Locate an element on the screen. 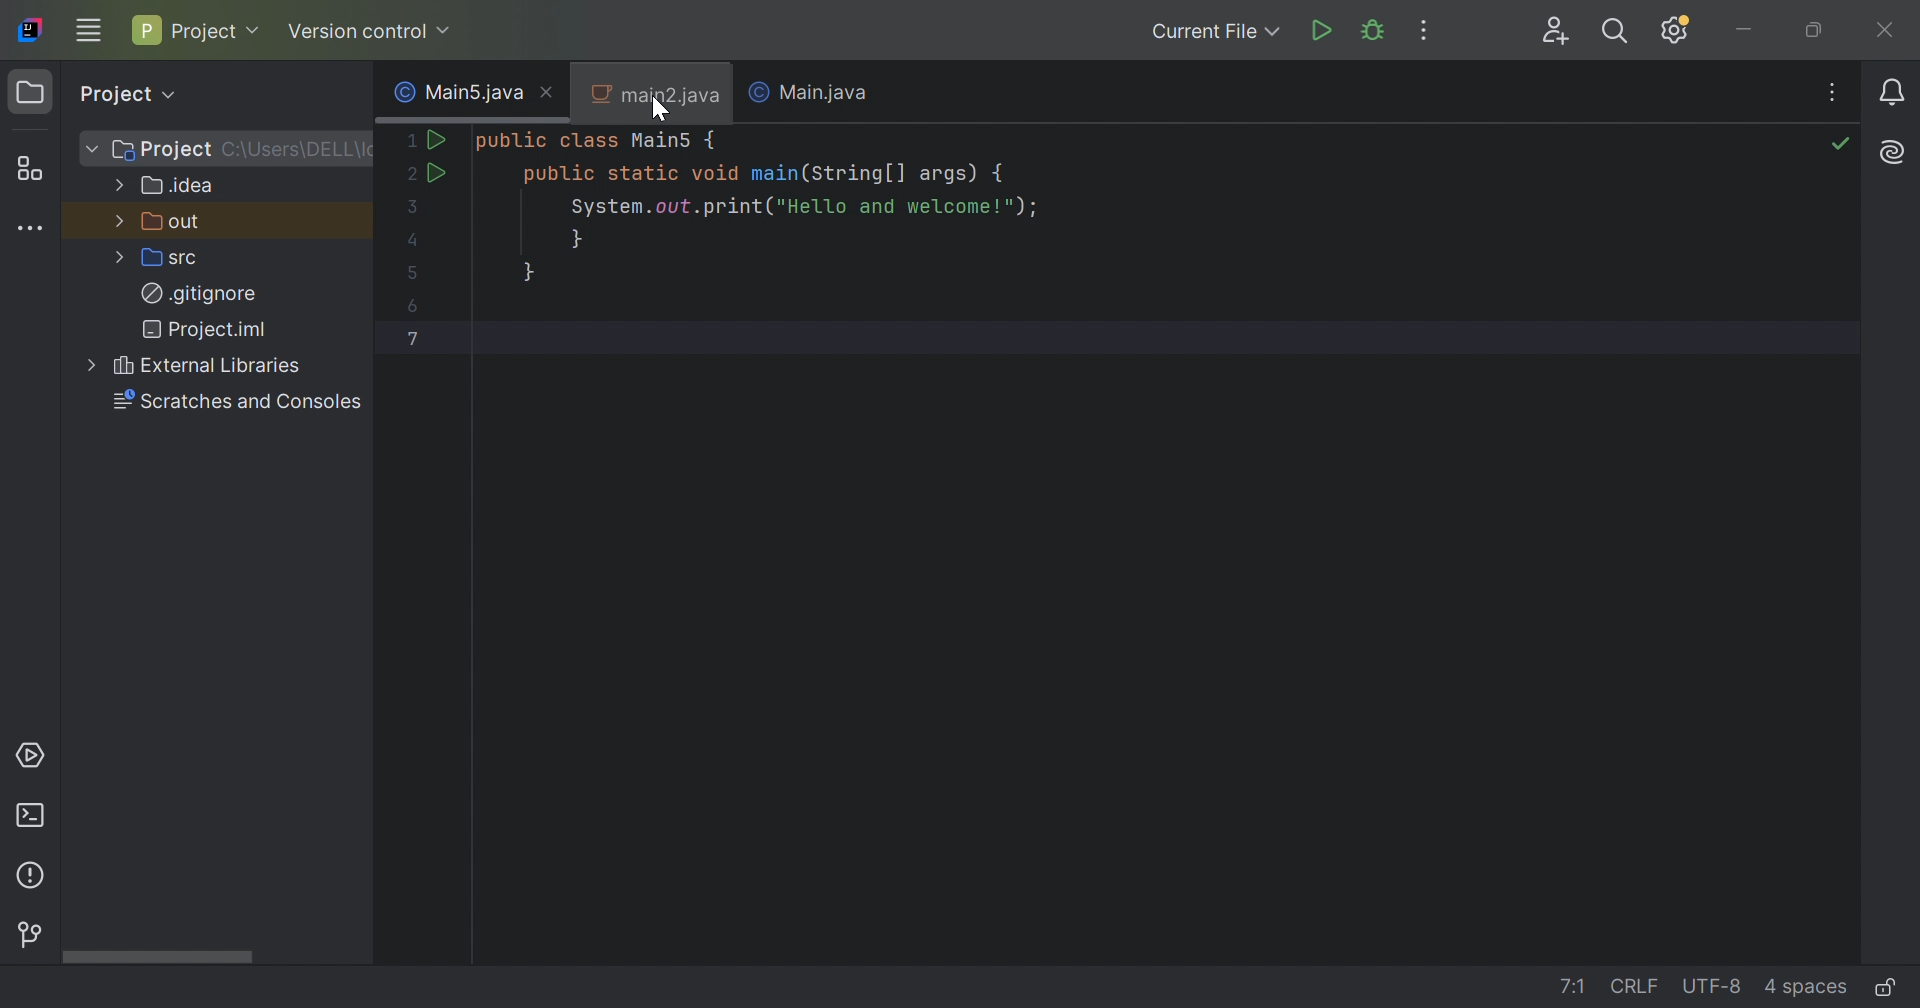  UTF-8 is located at coordinates (1711, 987).